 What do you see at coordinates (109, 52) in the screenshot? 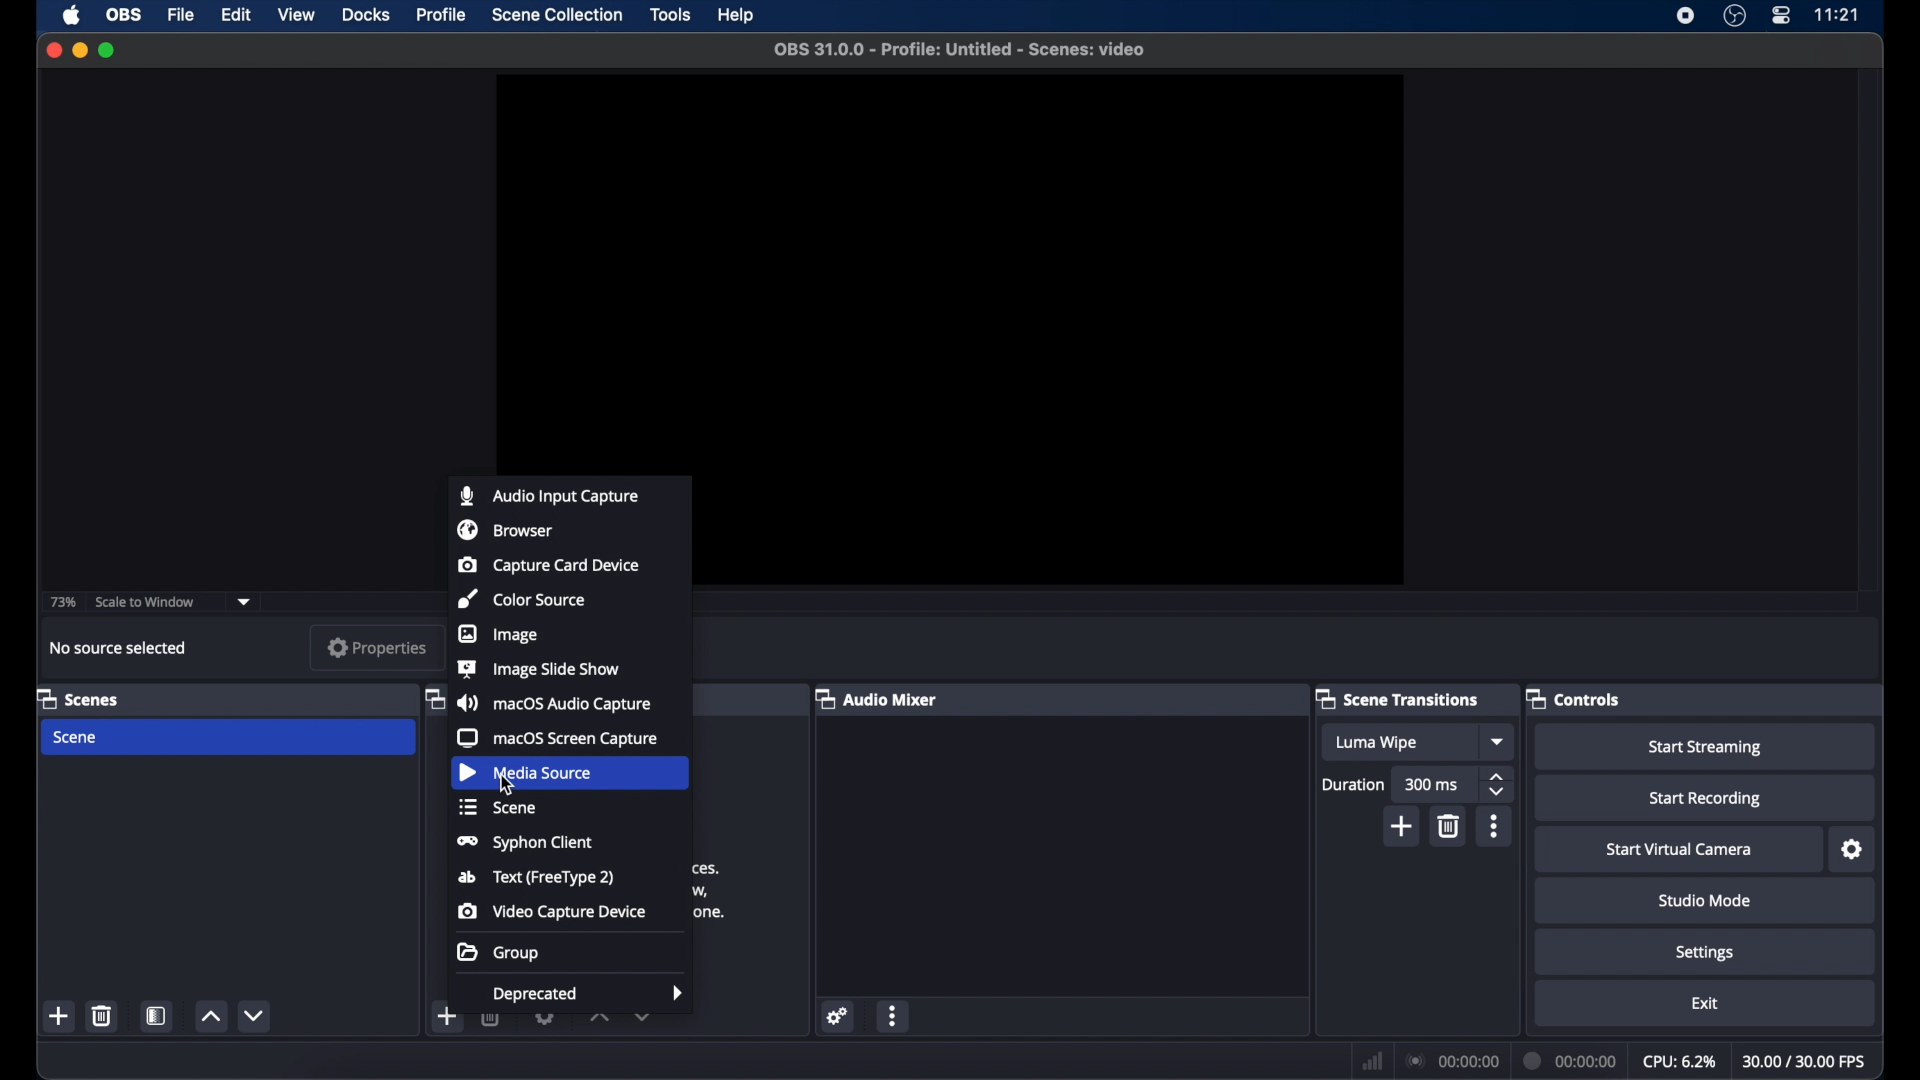
I see `maximize` at bounding box center [109, 52].